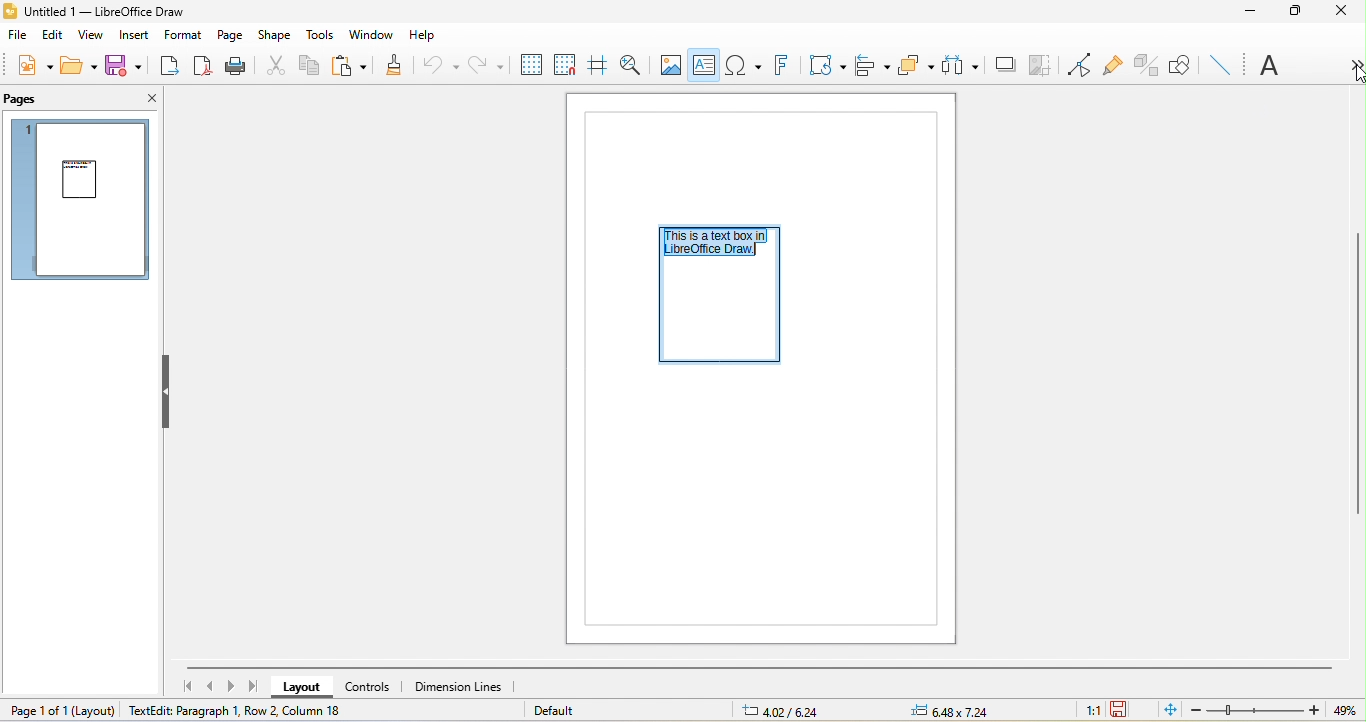 This screenshot has height=722, width=1366. Describe the element at coordinates (274, 64) in the screenshot. I see `cut` at that location.